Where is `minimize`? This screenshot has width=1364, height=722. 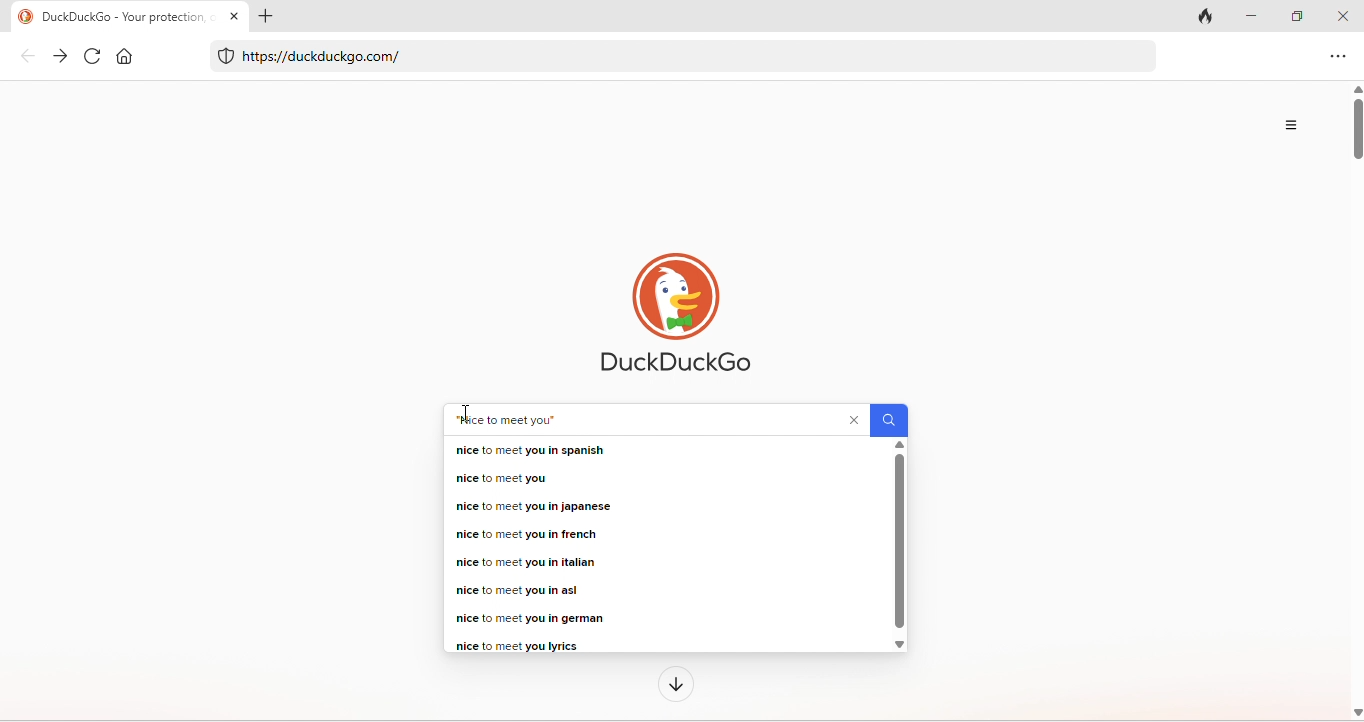 minimize is located at coordinates (1251, 14).